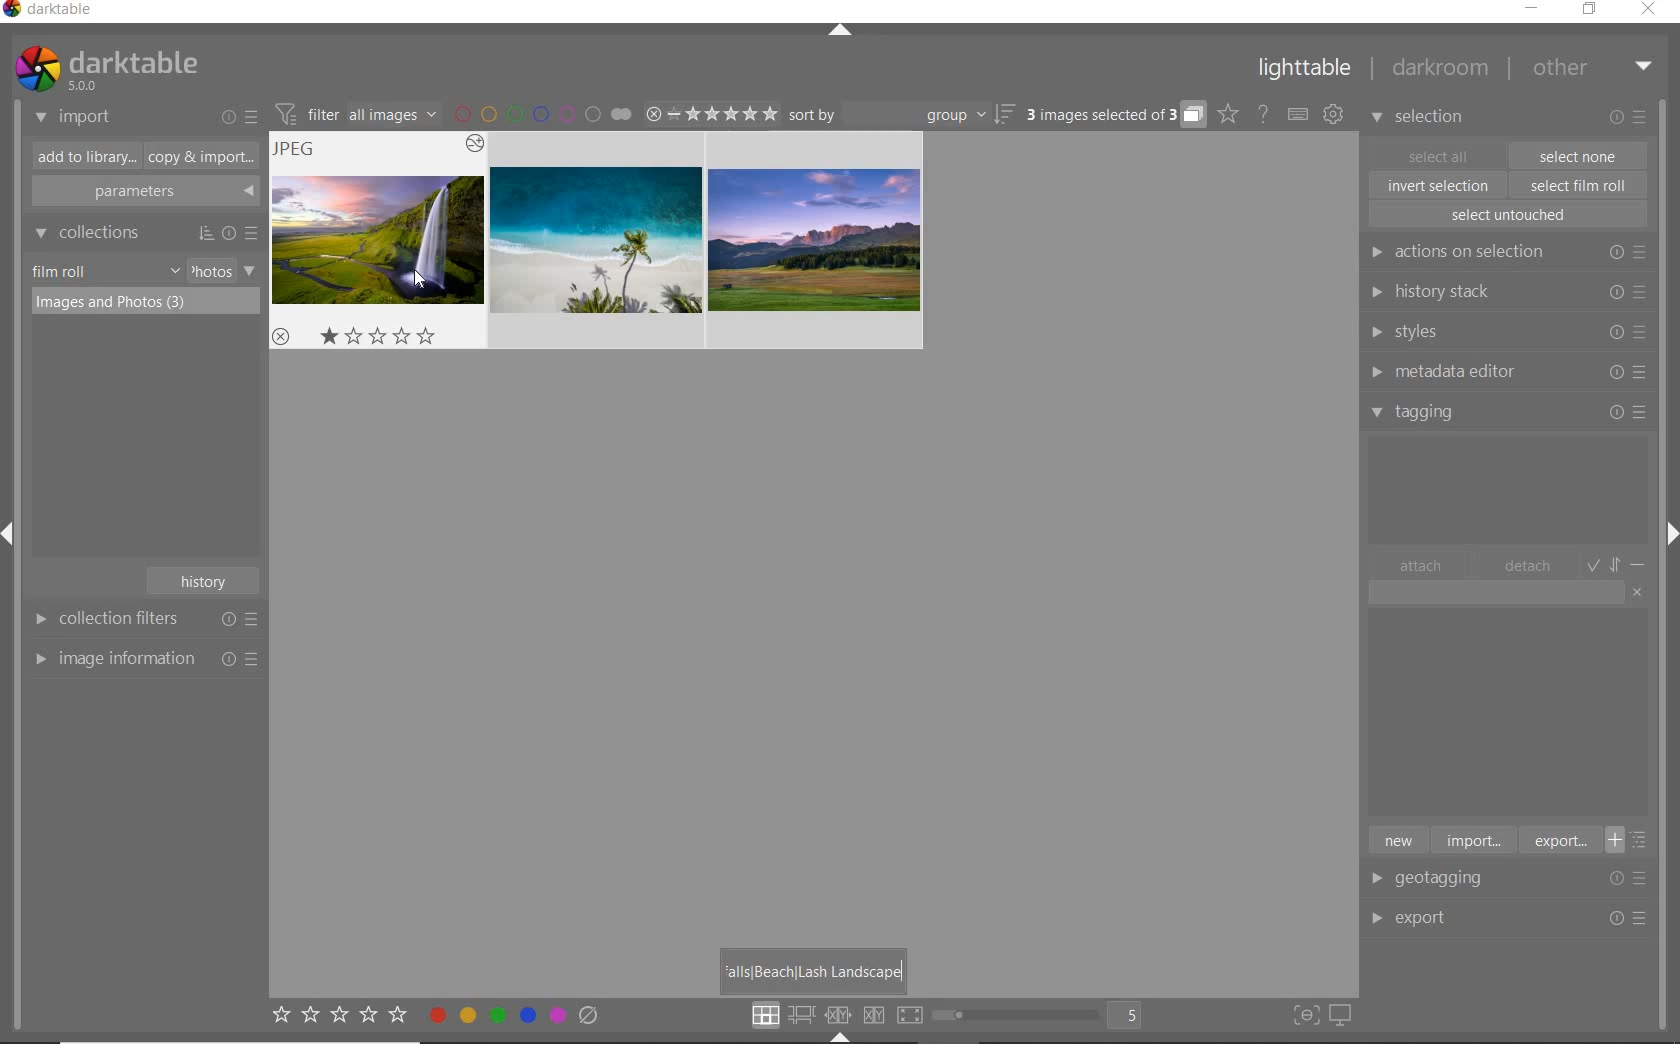 This screenshot has height=1044, width=1680. I want to click on selection, so click(1420, 119).